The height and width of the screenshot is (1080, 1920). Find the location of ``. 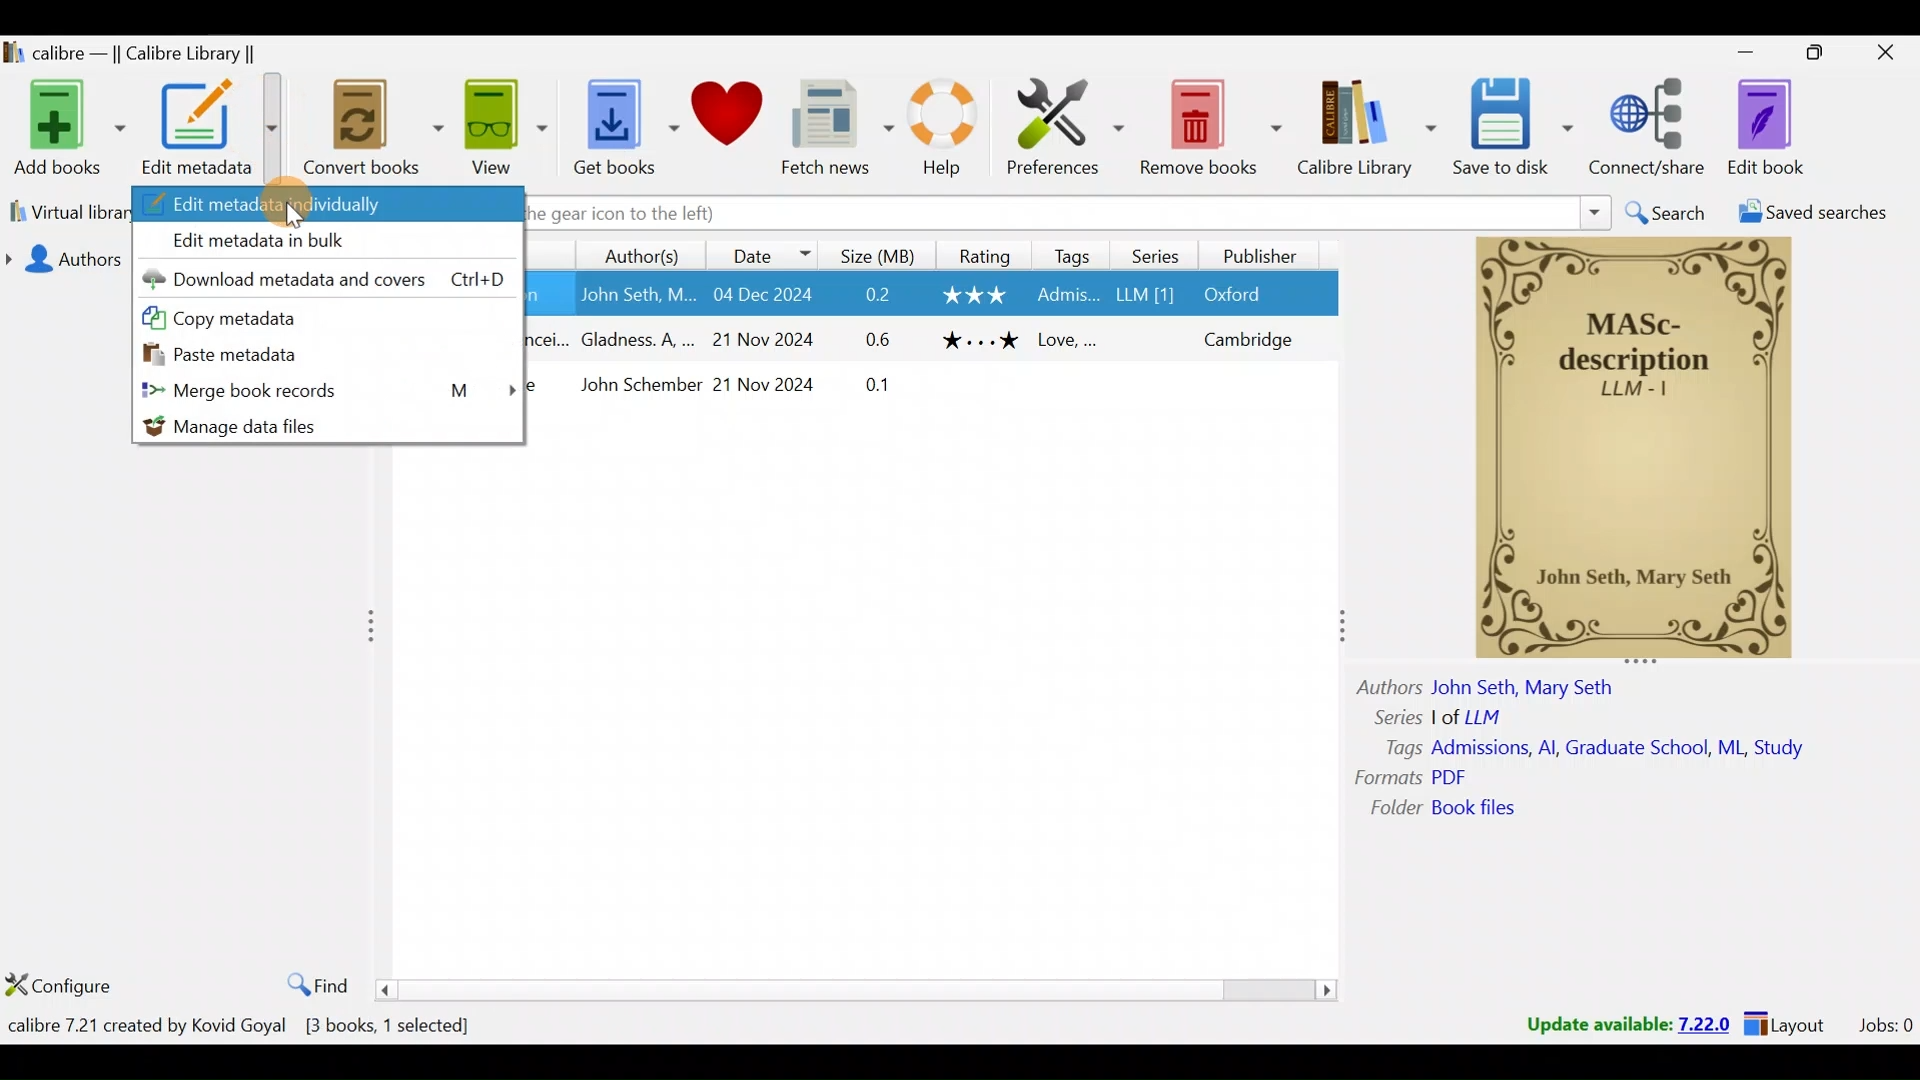

 is located at coordinates (774, 295).